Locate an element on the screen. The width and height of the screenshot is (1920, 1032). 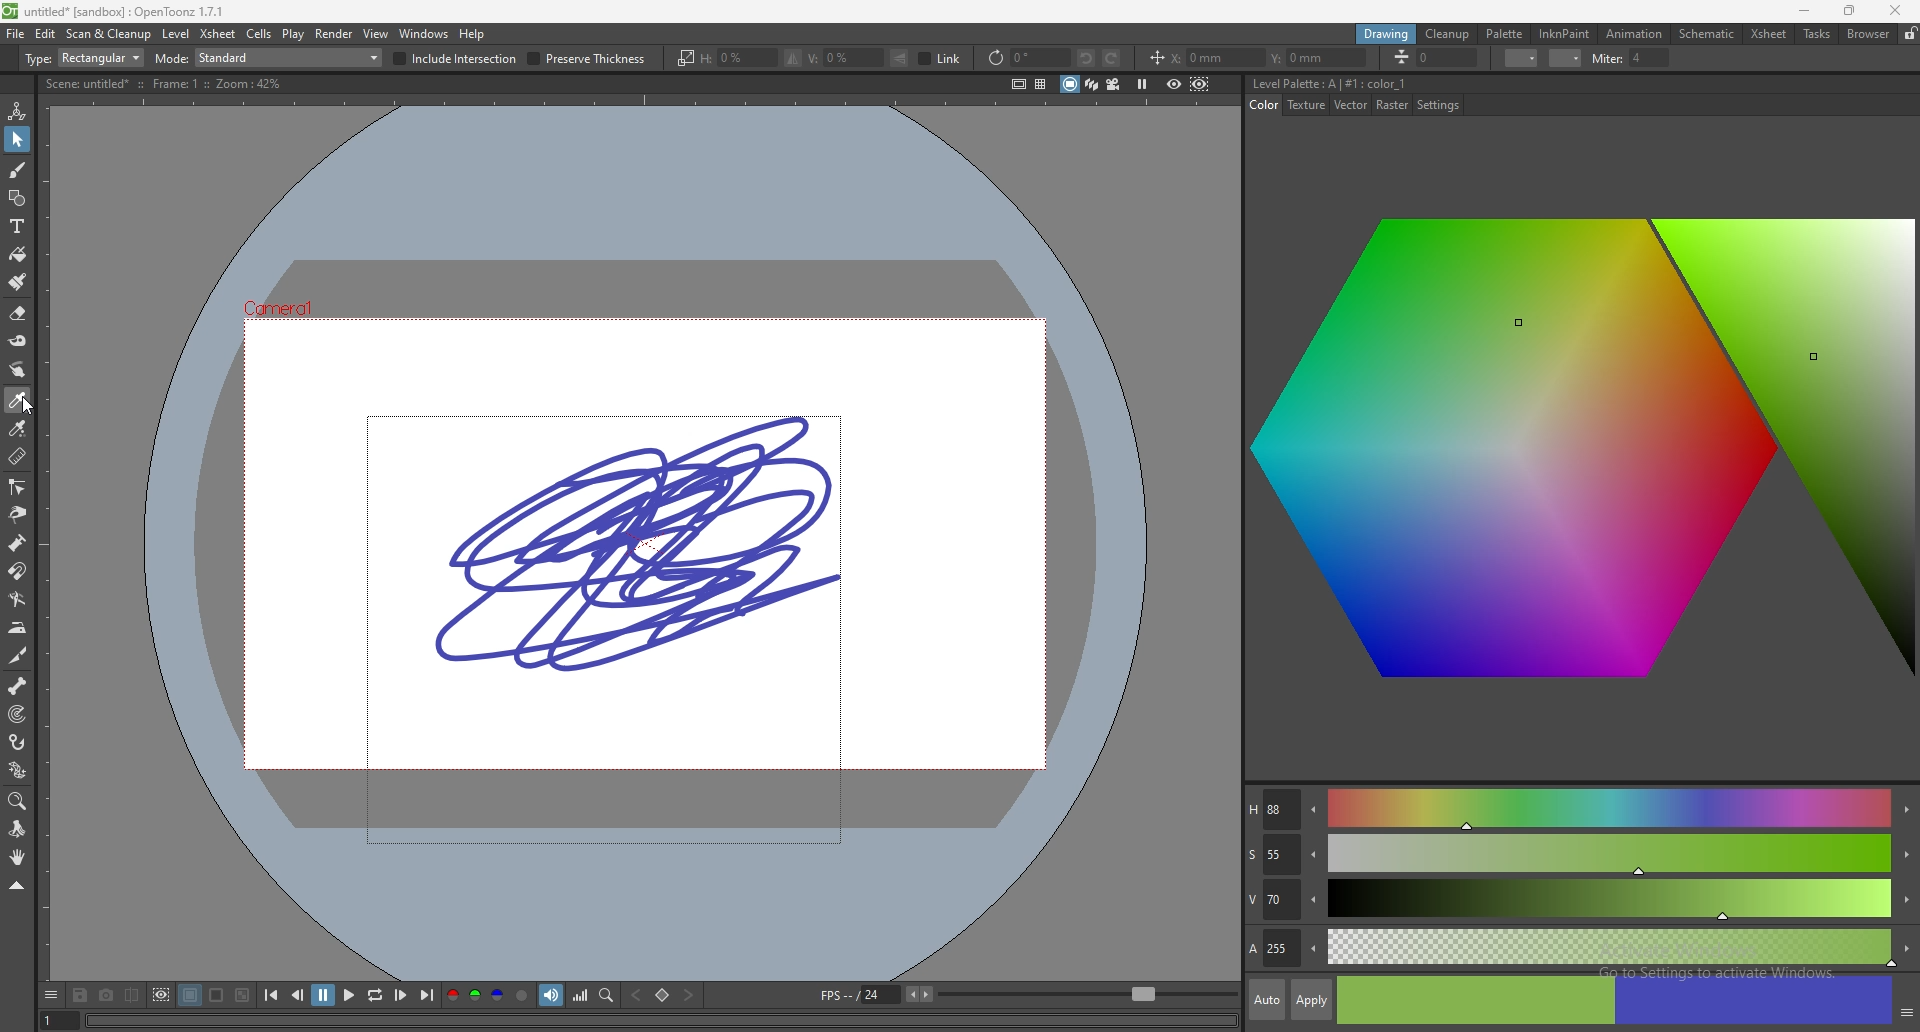
title is located at coordinates (1333, 83).